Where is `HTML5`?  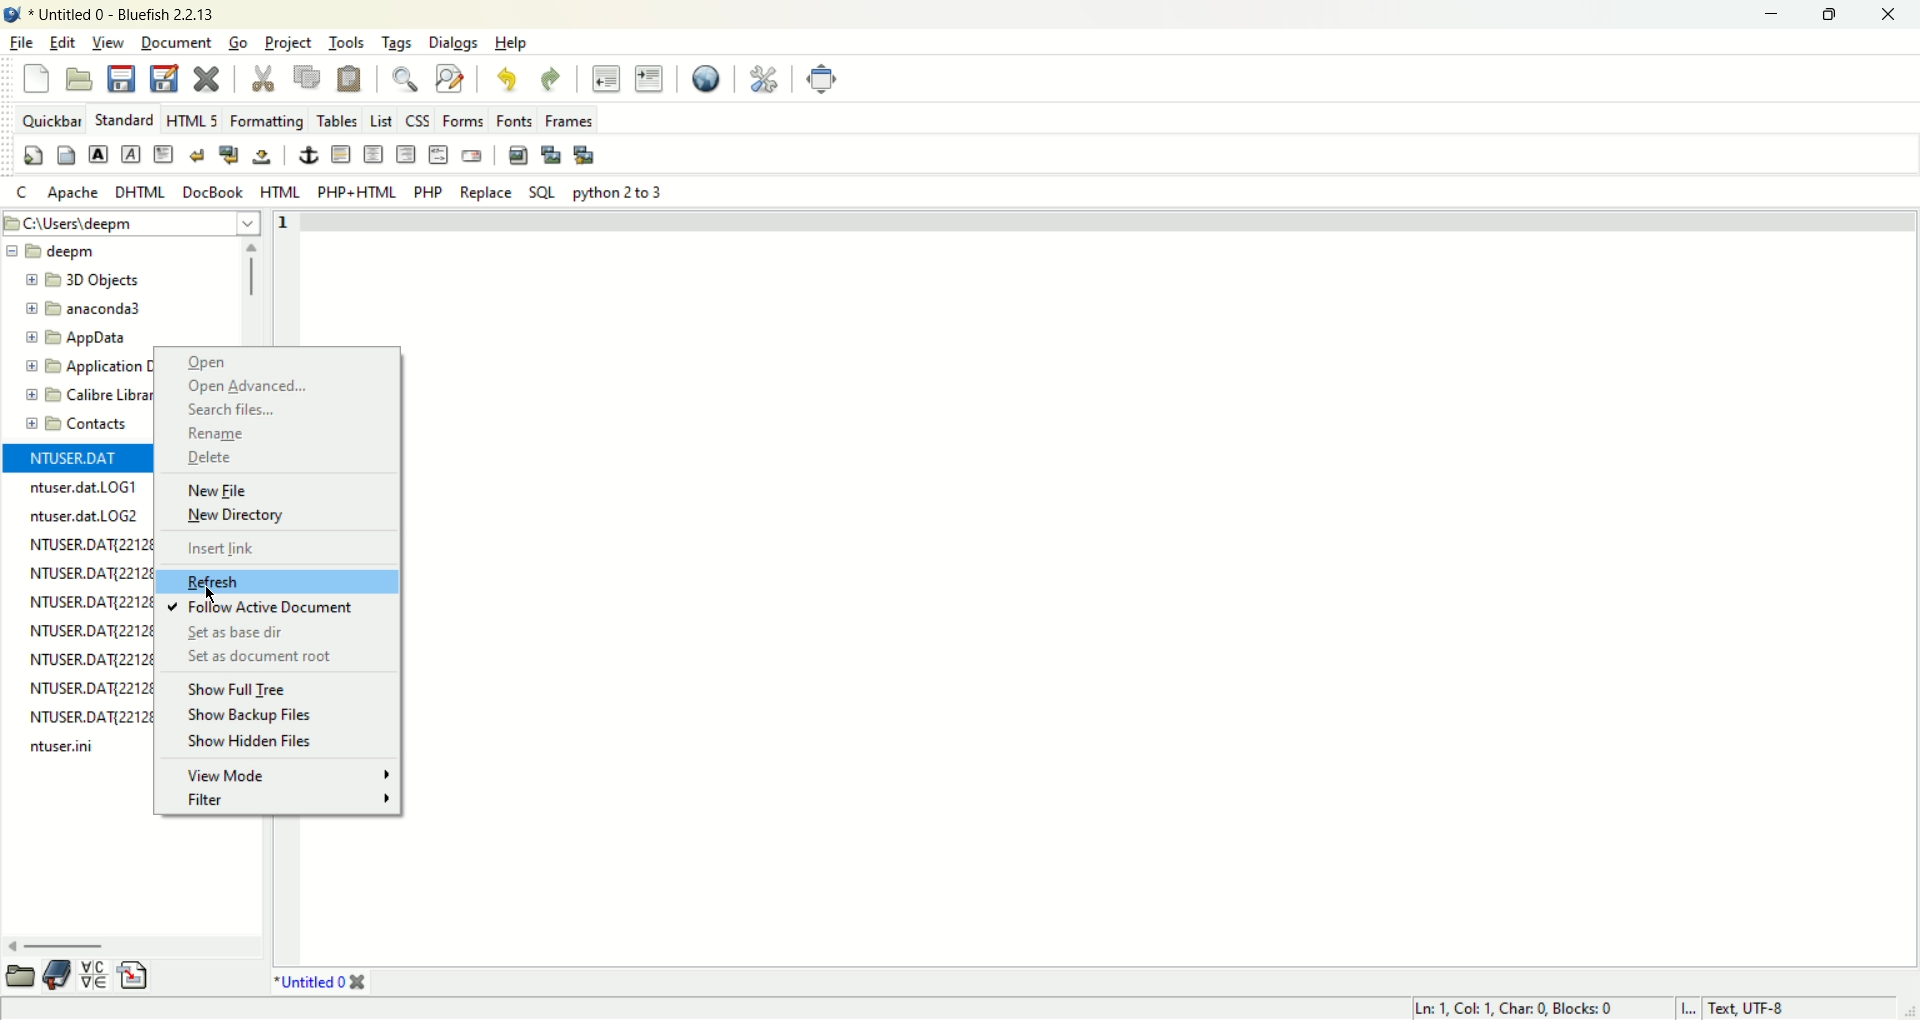
HTML5 is located at coordinates (191, 120).